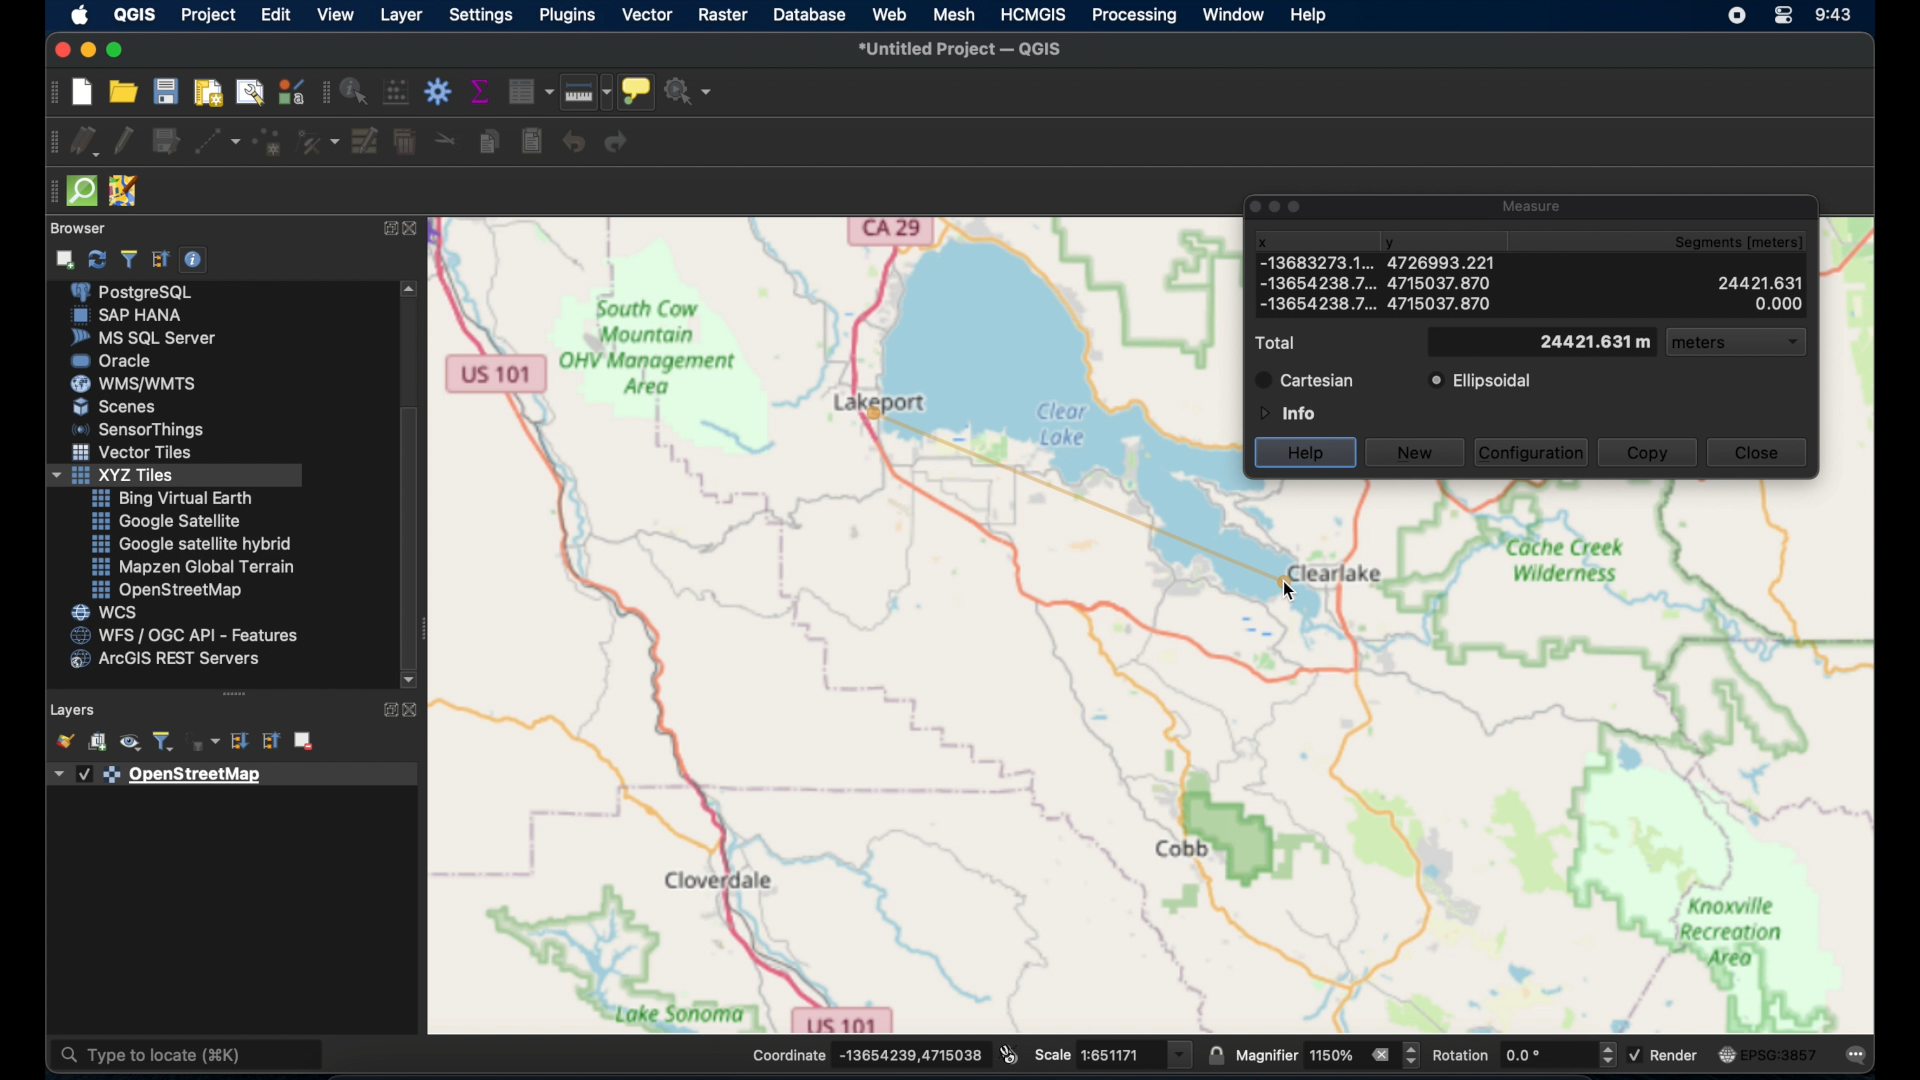  I want to click on bing virtual earth, so click(172, 498).